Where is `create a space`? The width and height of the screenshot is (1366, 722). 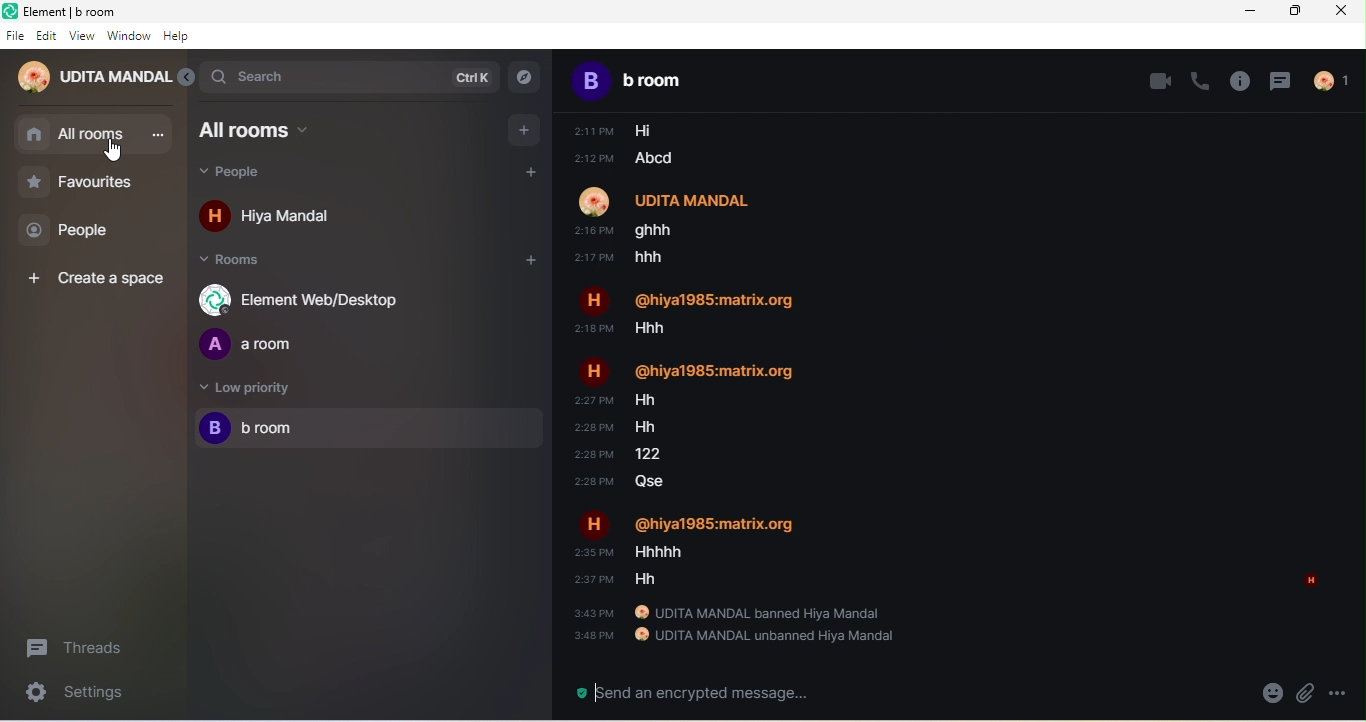
create a space is located at coordinates (100, 279).